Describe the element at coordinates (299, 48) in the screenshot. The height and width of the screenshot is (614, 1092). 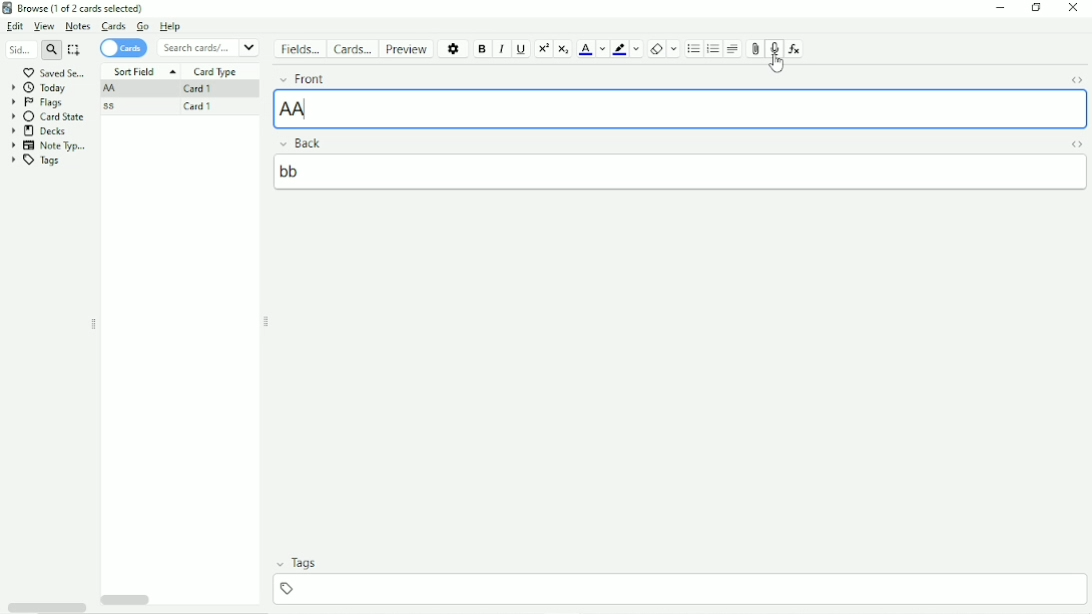
I see `Fields` at that location.